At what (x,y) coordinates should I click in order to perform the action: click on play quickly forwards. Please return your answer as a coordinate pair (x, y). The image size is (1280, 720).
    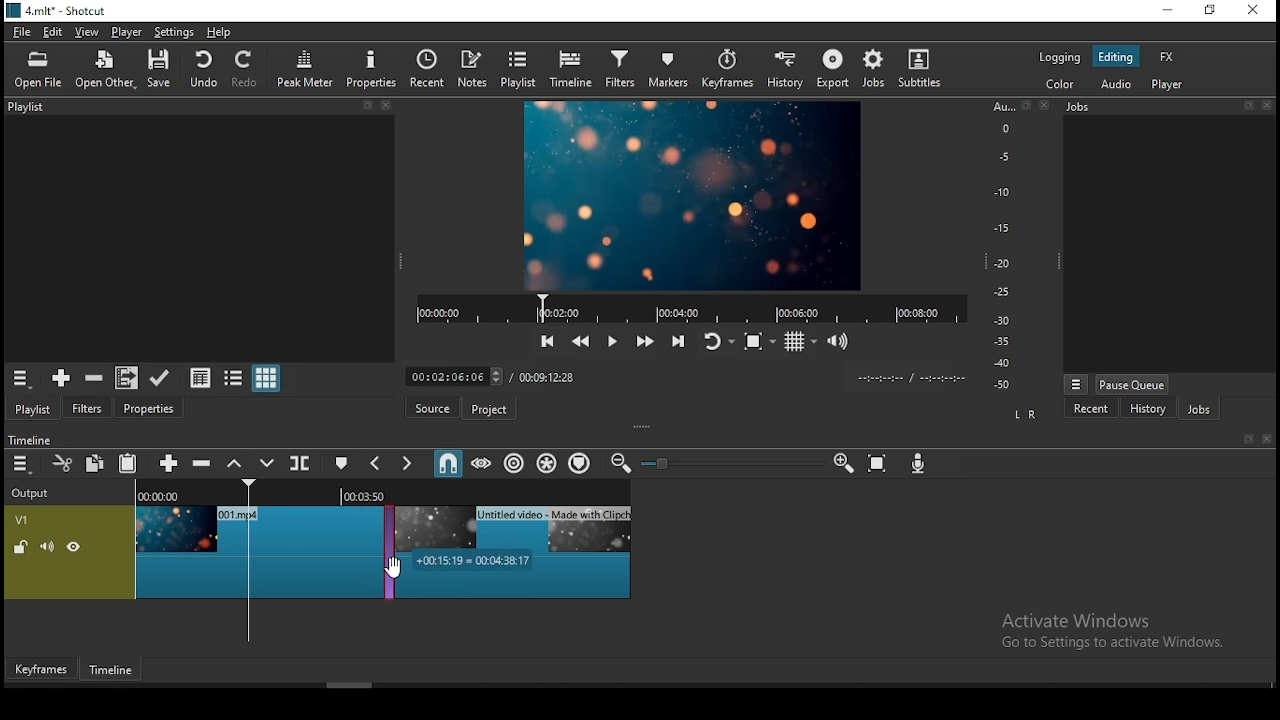
    Looking at the image, I should click on (645, 342).